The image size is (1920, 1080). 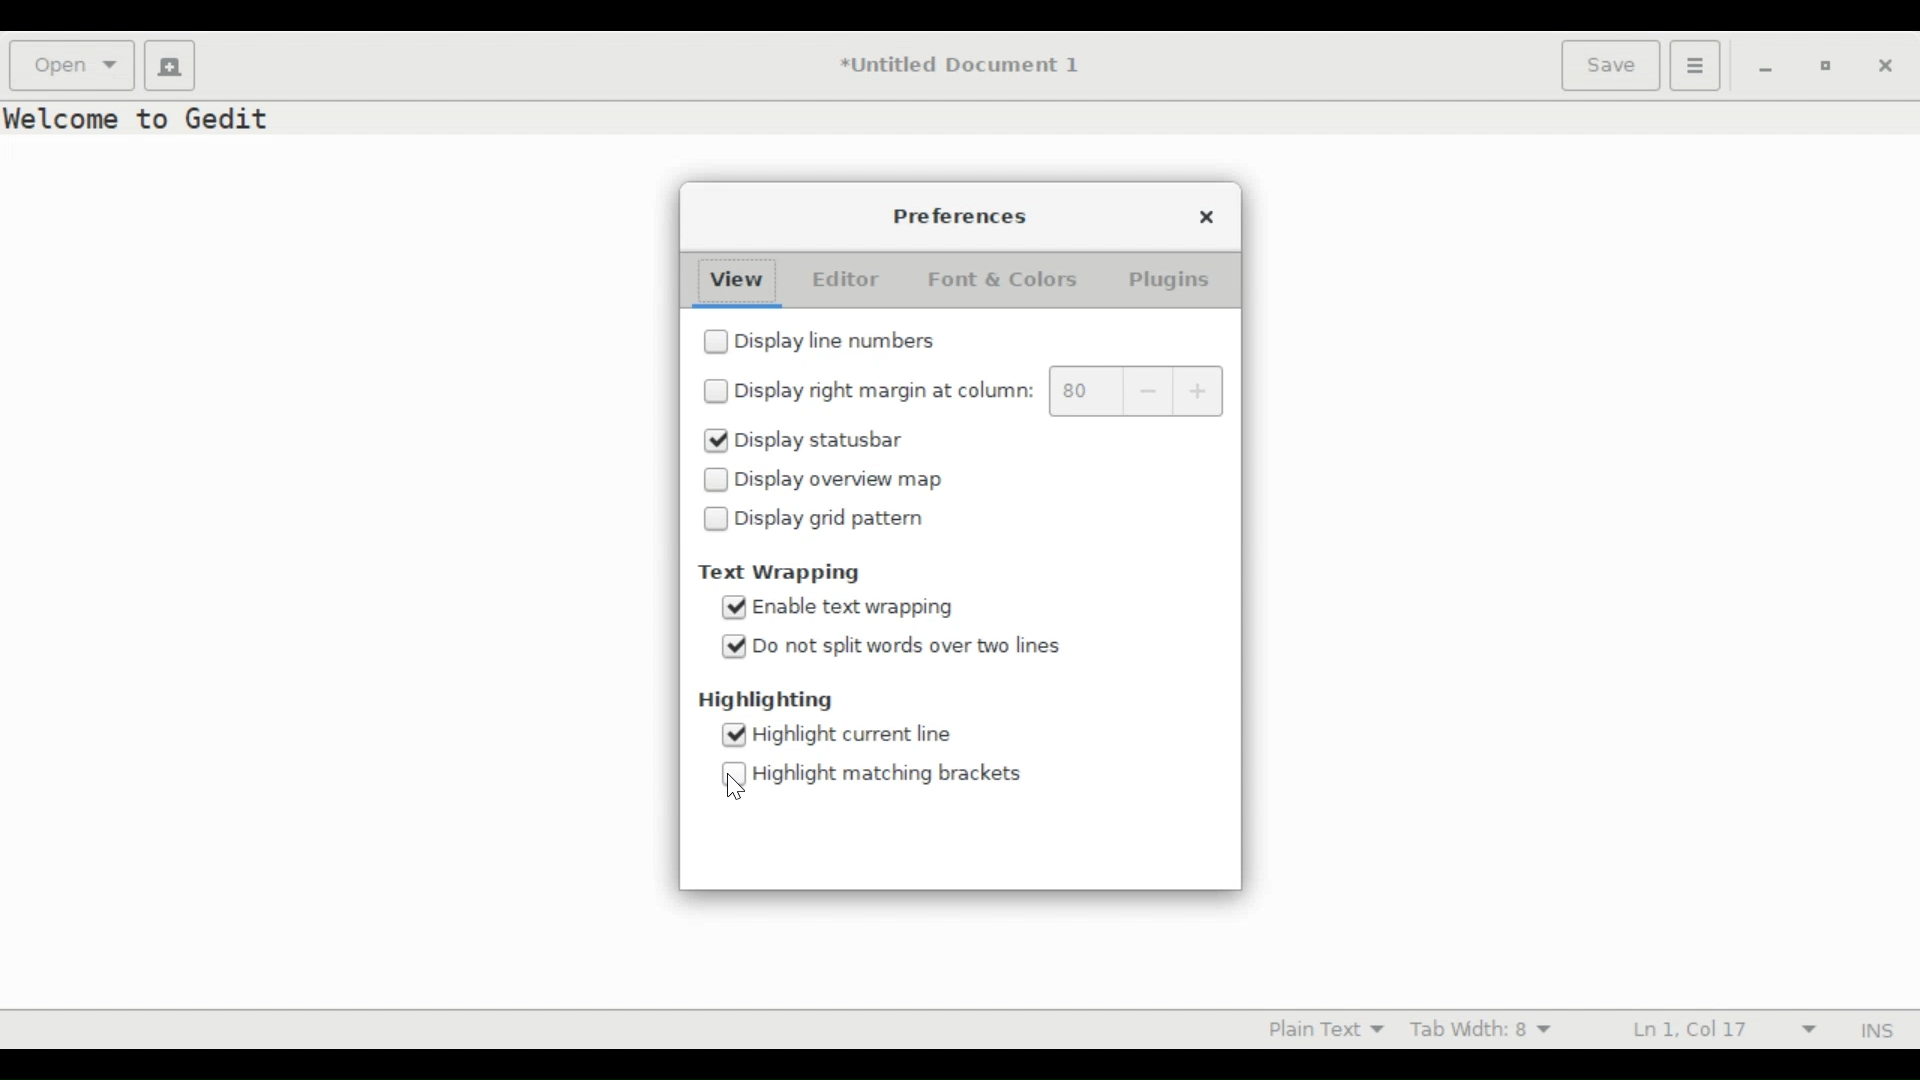 What do you see at coordinates (717, 390) in the screenshot?
I see `checkbox` at bounding box center [717, 390].